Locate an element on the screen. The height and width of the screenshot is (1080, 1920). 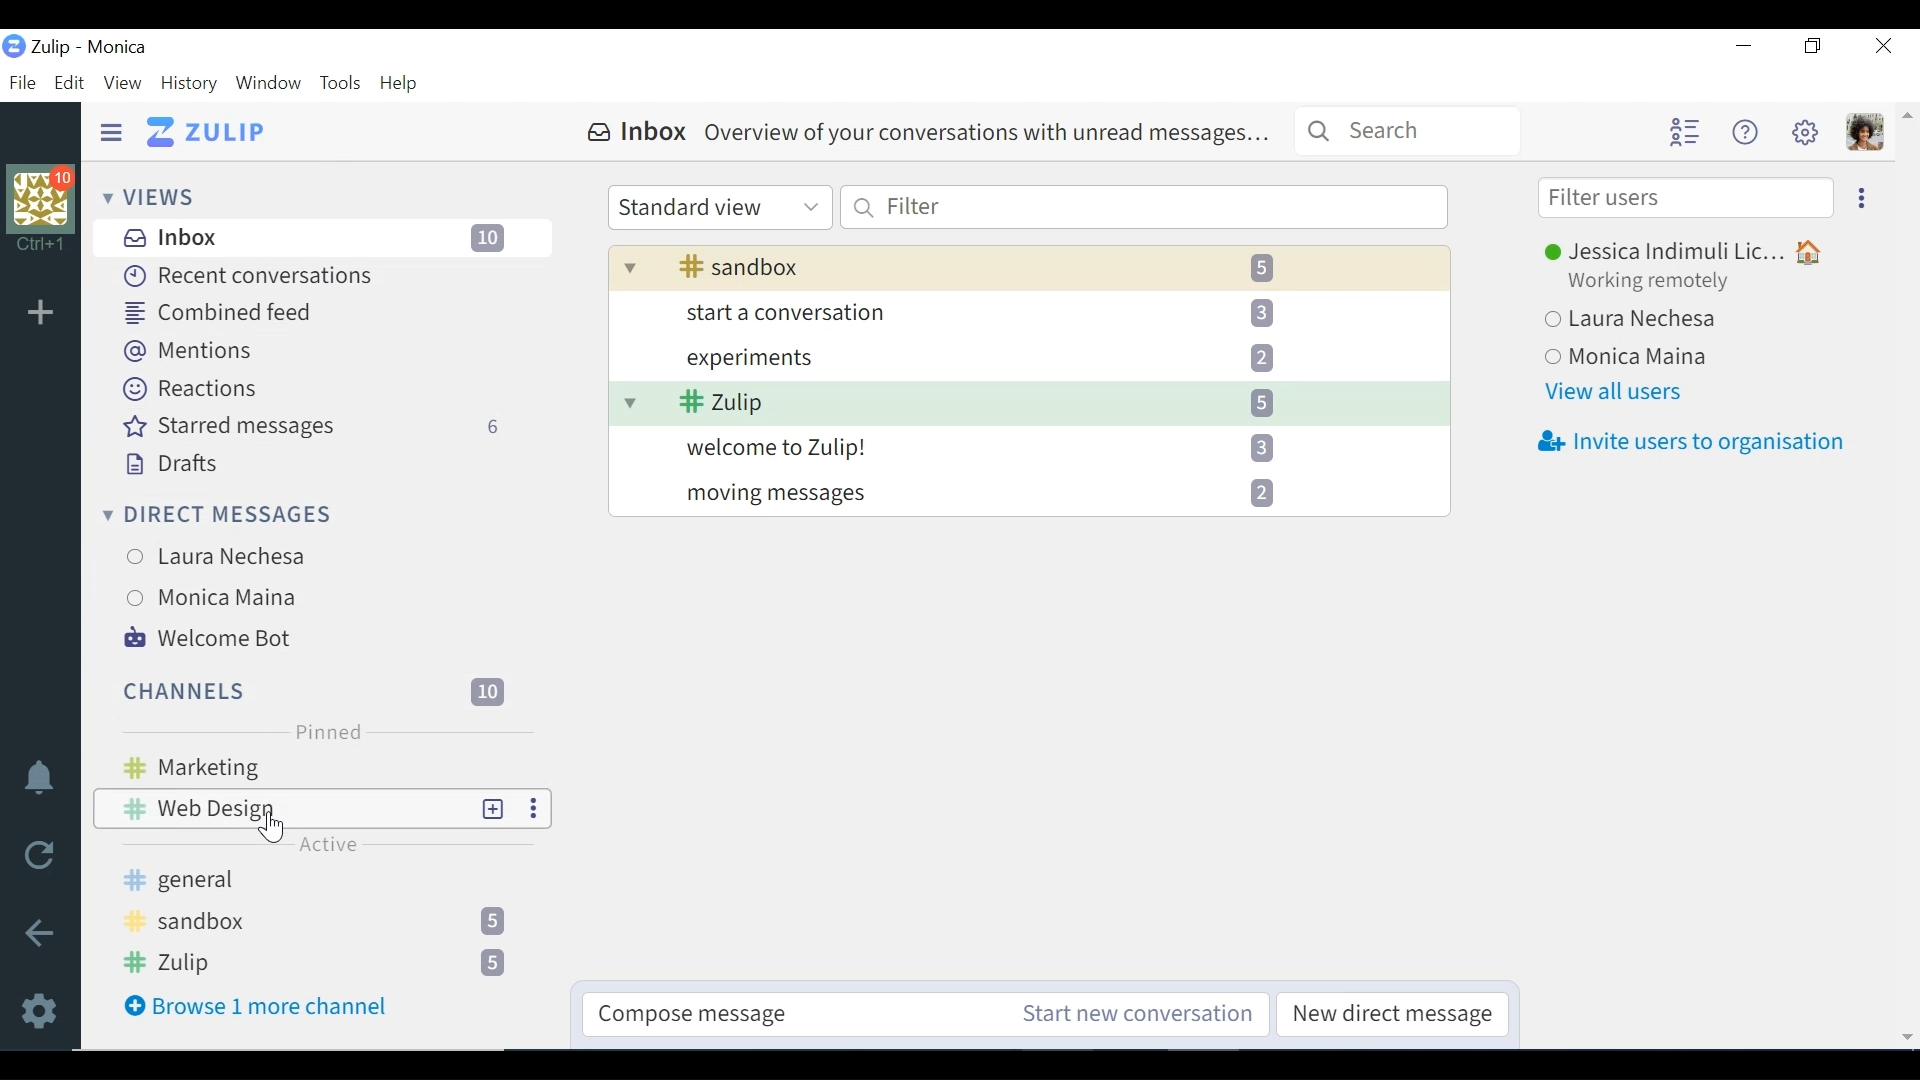
View is located at coordinates (121, 81).